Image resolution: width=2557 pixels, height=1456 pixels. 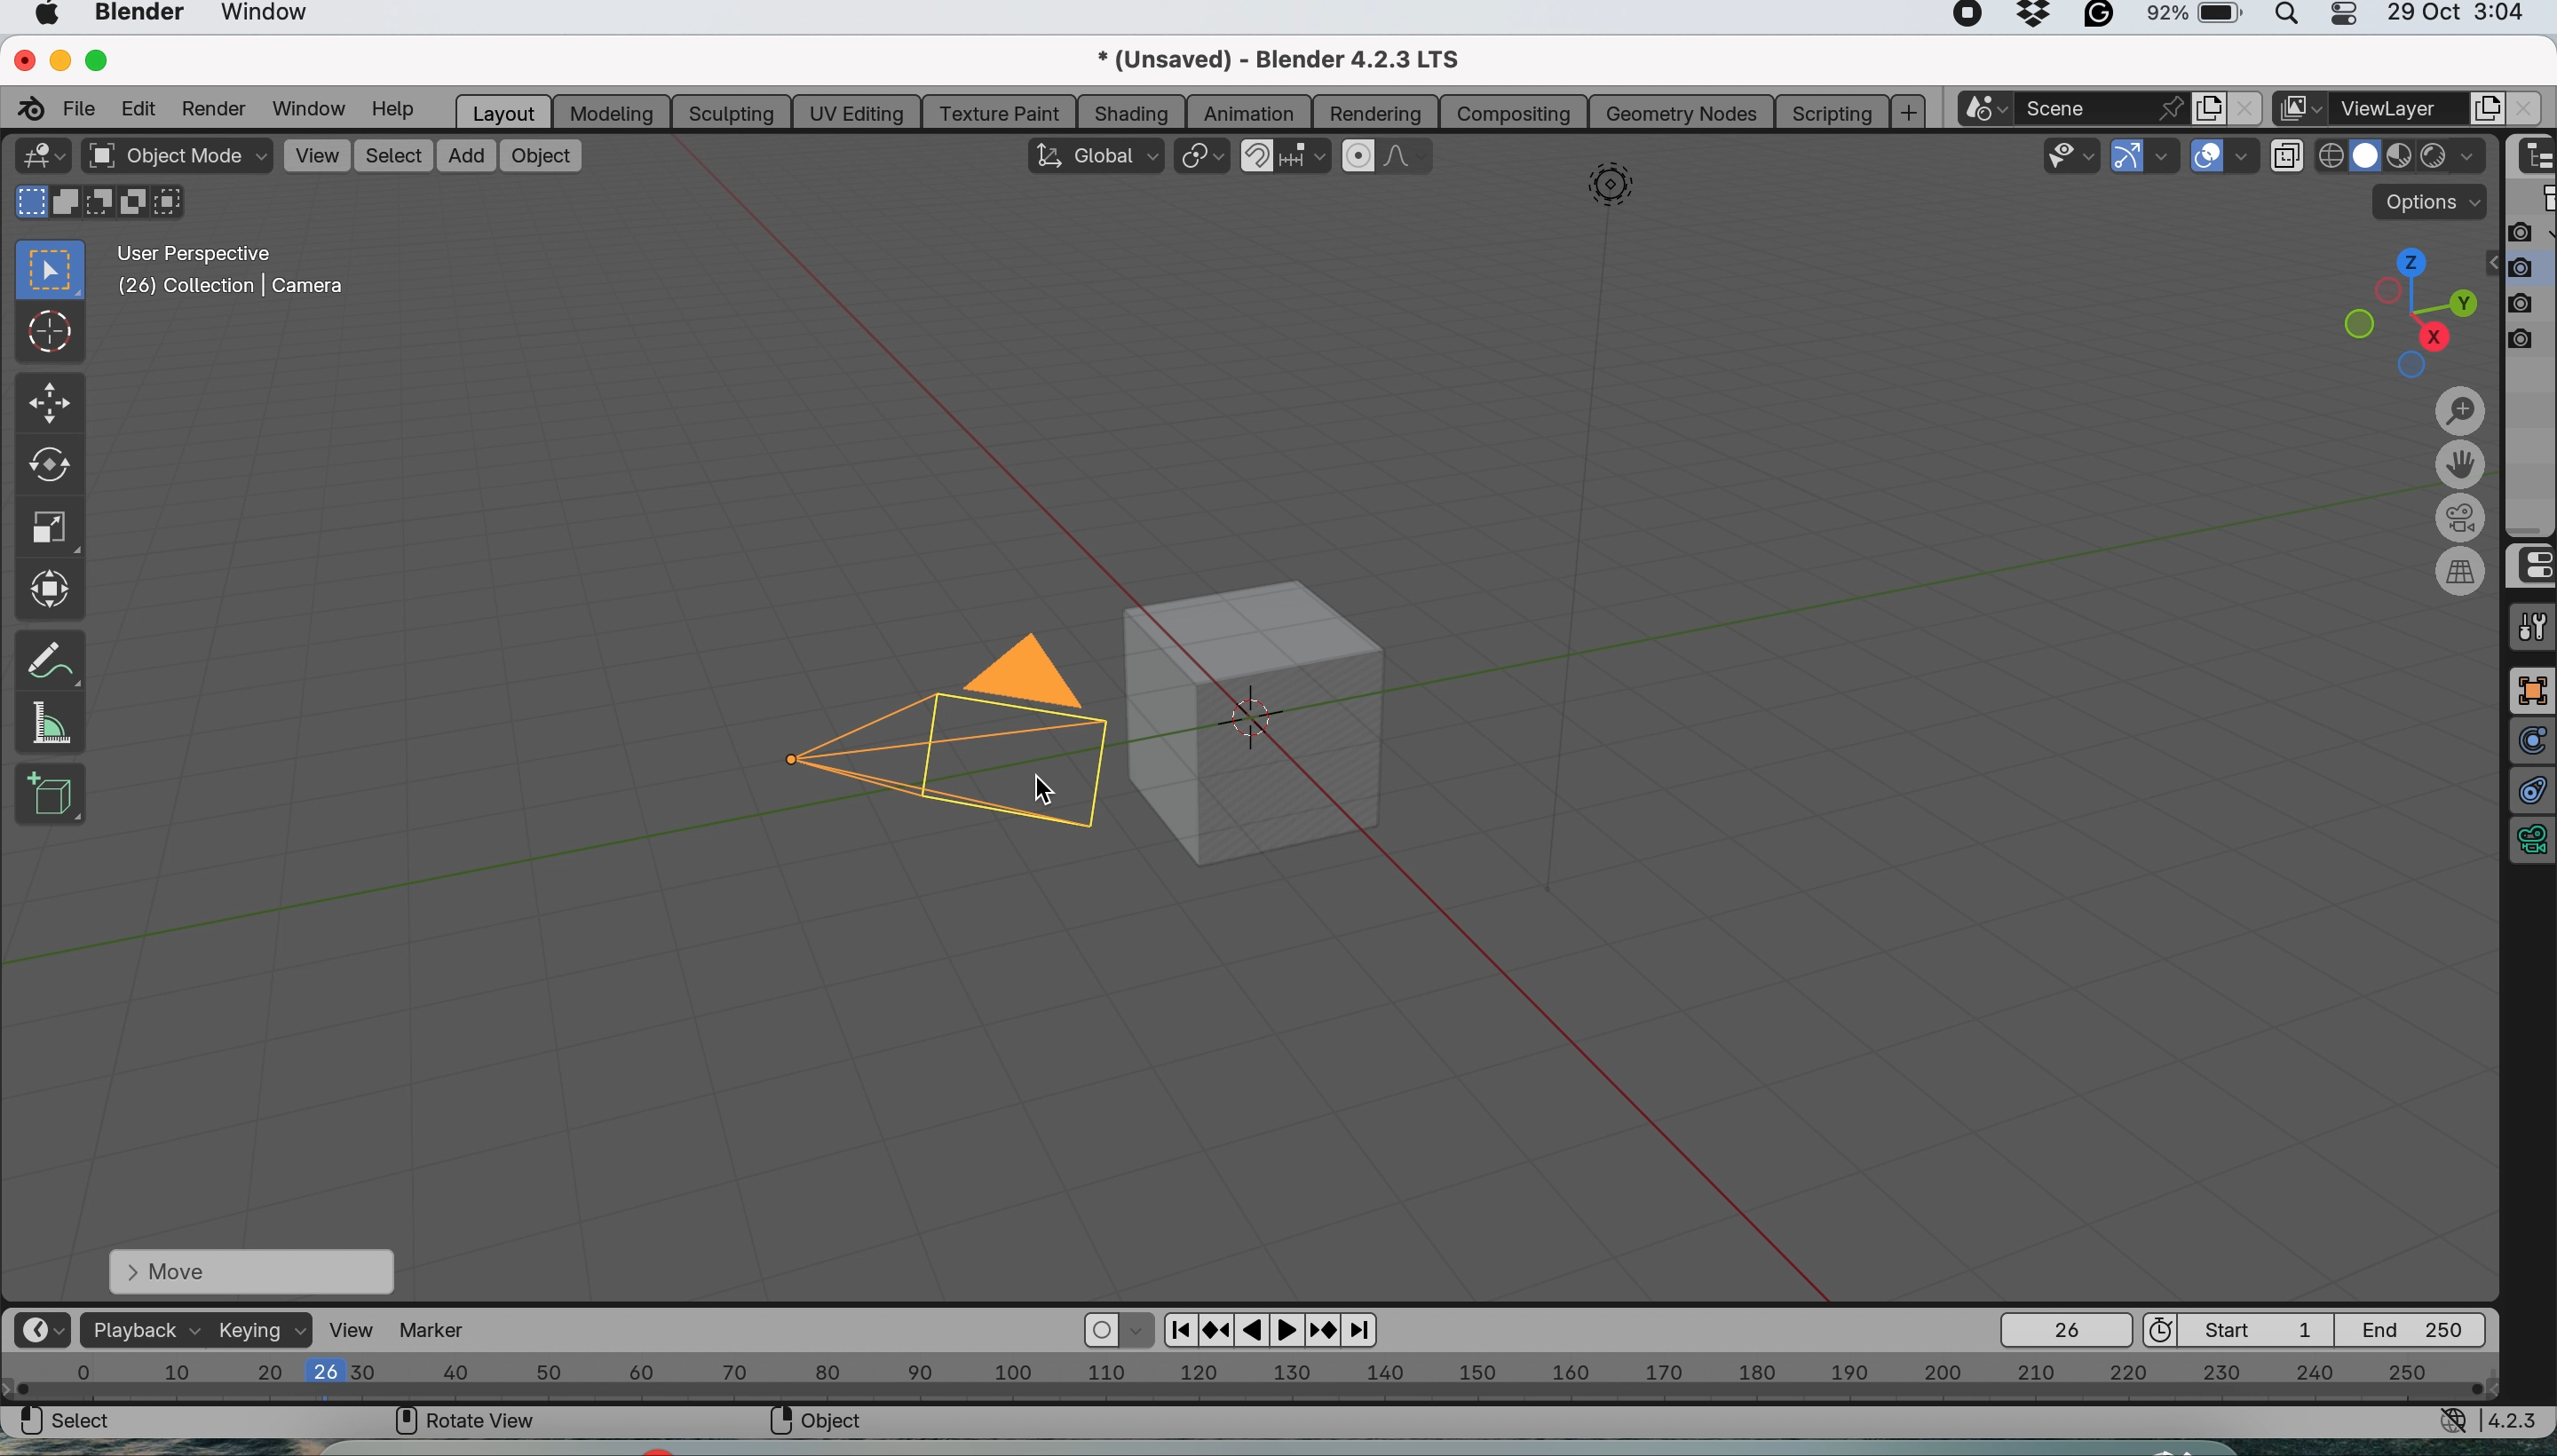 I want to click on pause, so click(x=1255, y=1331).